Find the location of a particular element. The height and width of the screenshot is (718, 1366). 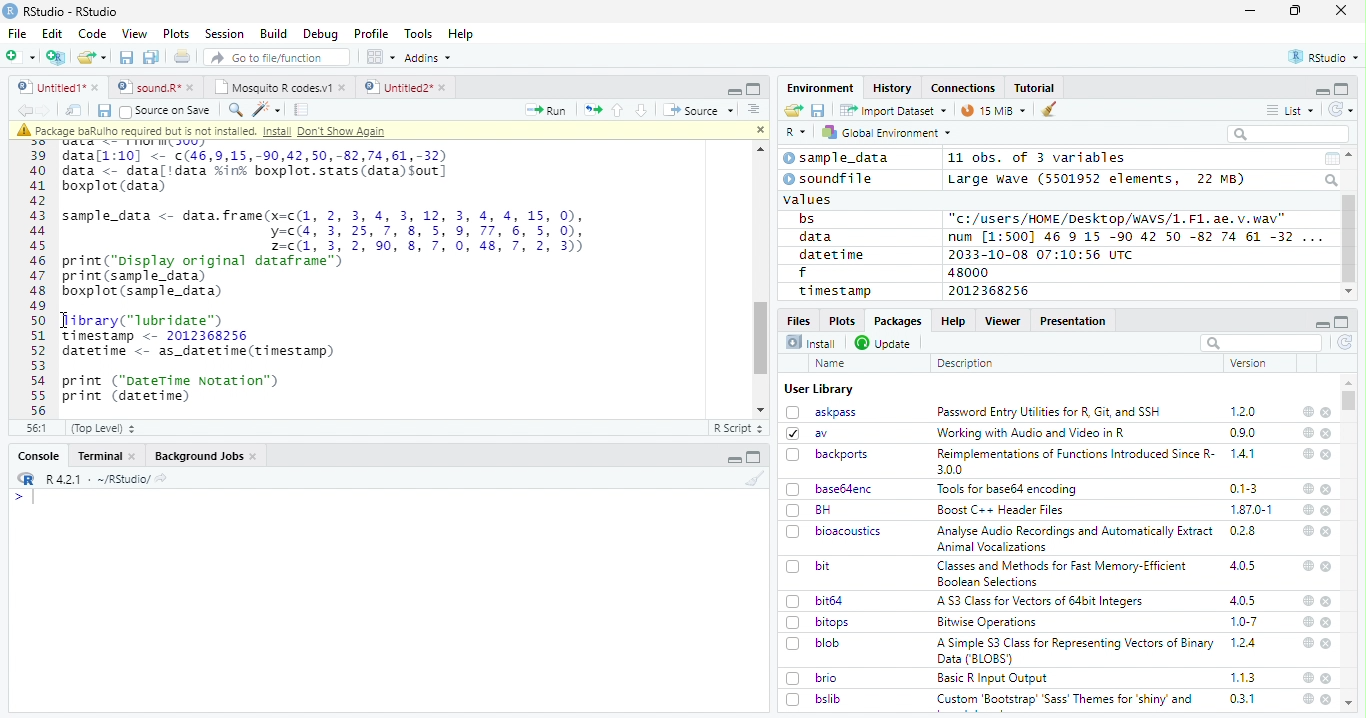

A Simple S3 Class for Representing Vectors of Binary
Data (BLOBS) is located at coordinates (1077, 650).